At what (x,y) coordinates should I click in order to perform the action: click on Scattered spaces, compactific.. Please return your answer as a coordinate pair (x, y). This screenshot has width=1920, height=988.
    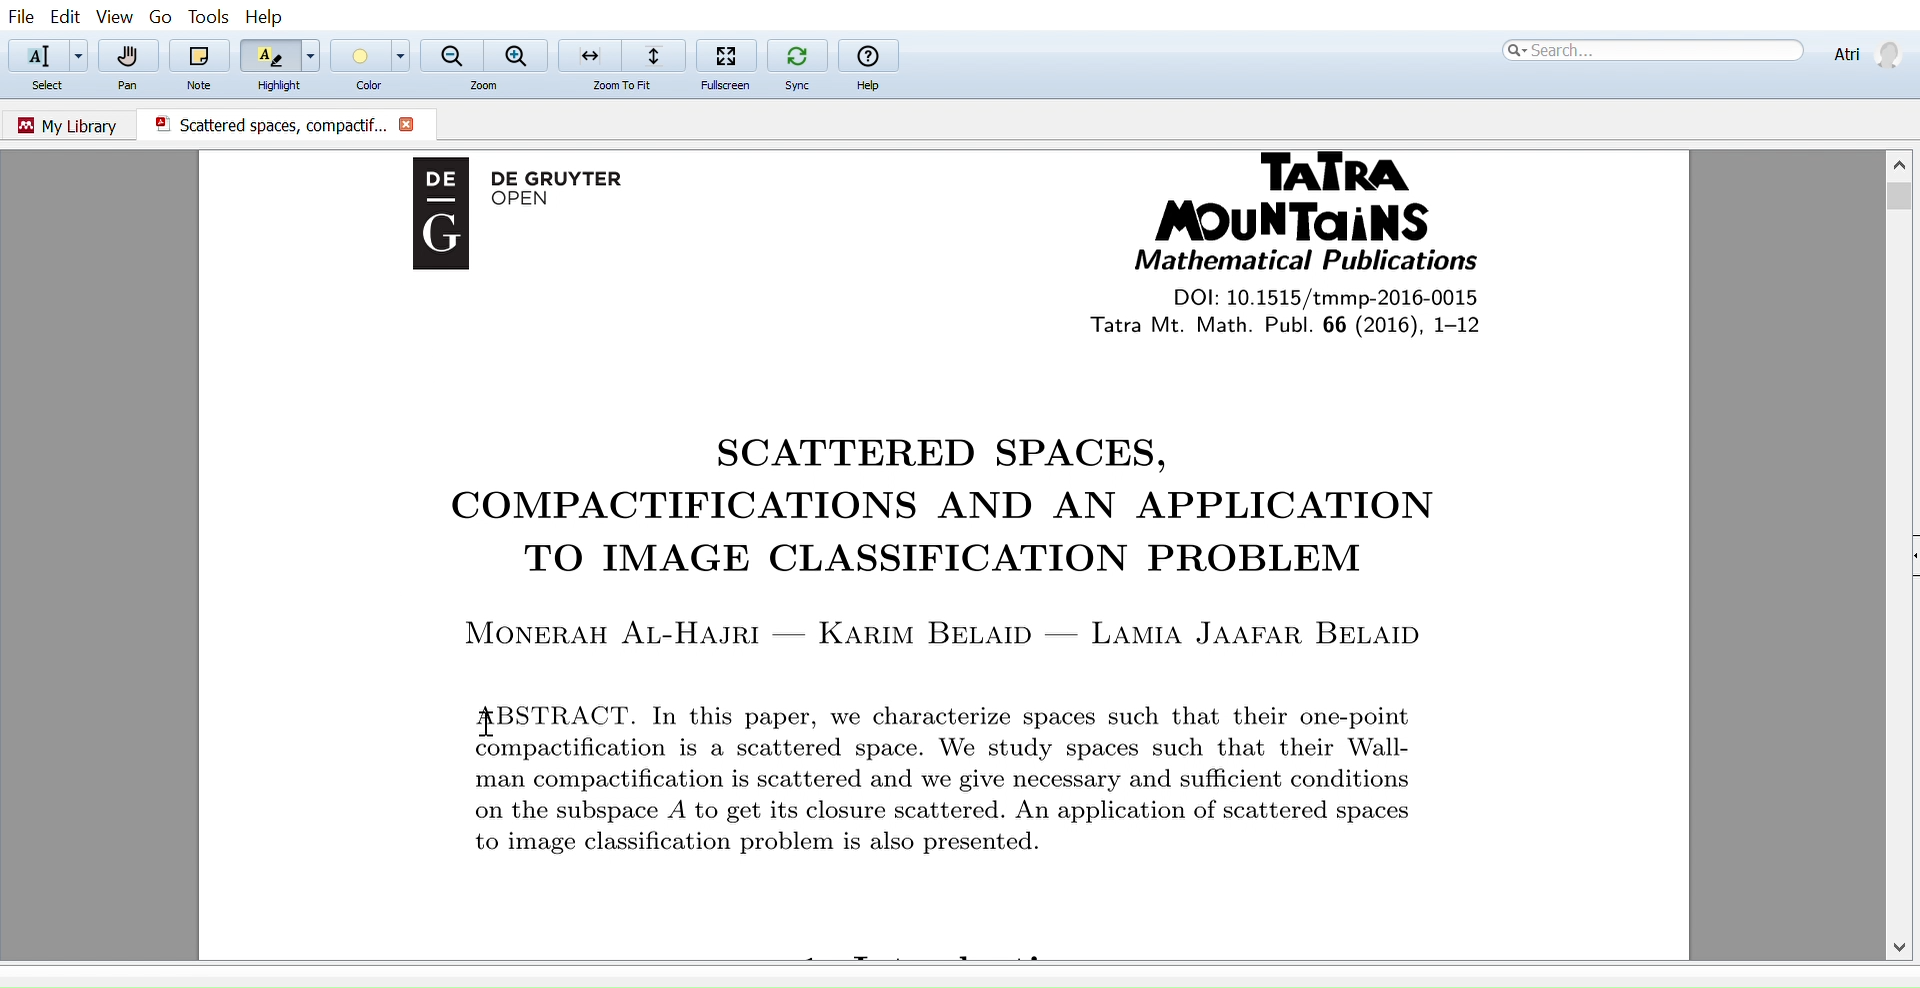
    Looking at the image, I should click on (262, 124).